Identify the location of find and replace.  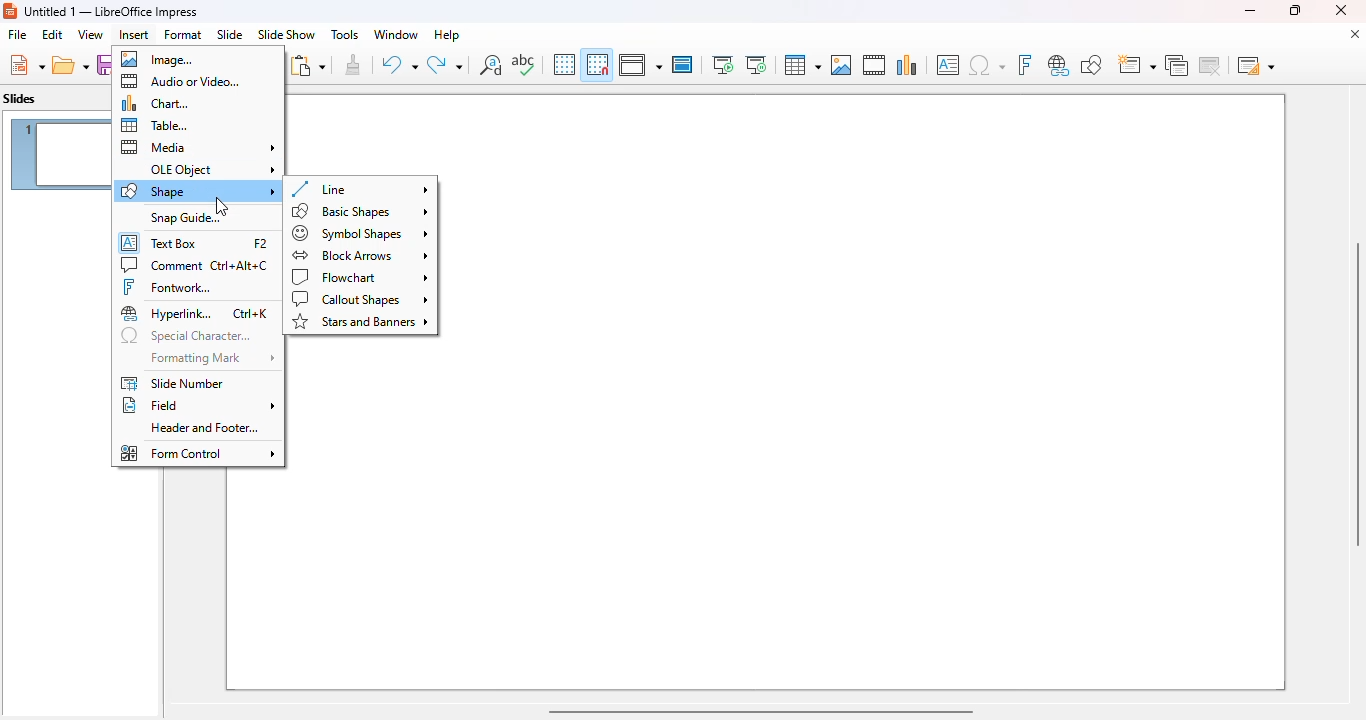
(491, 64).